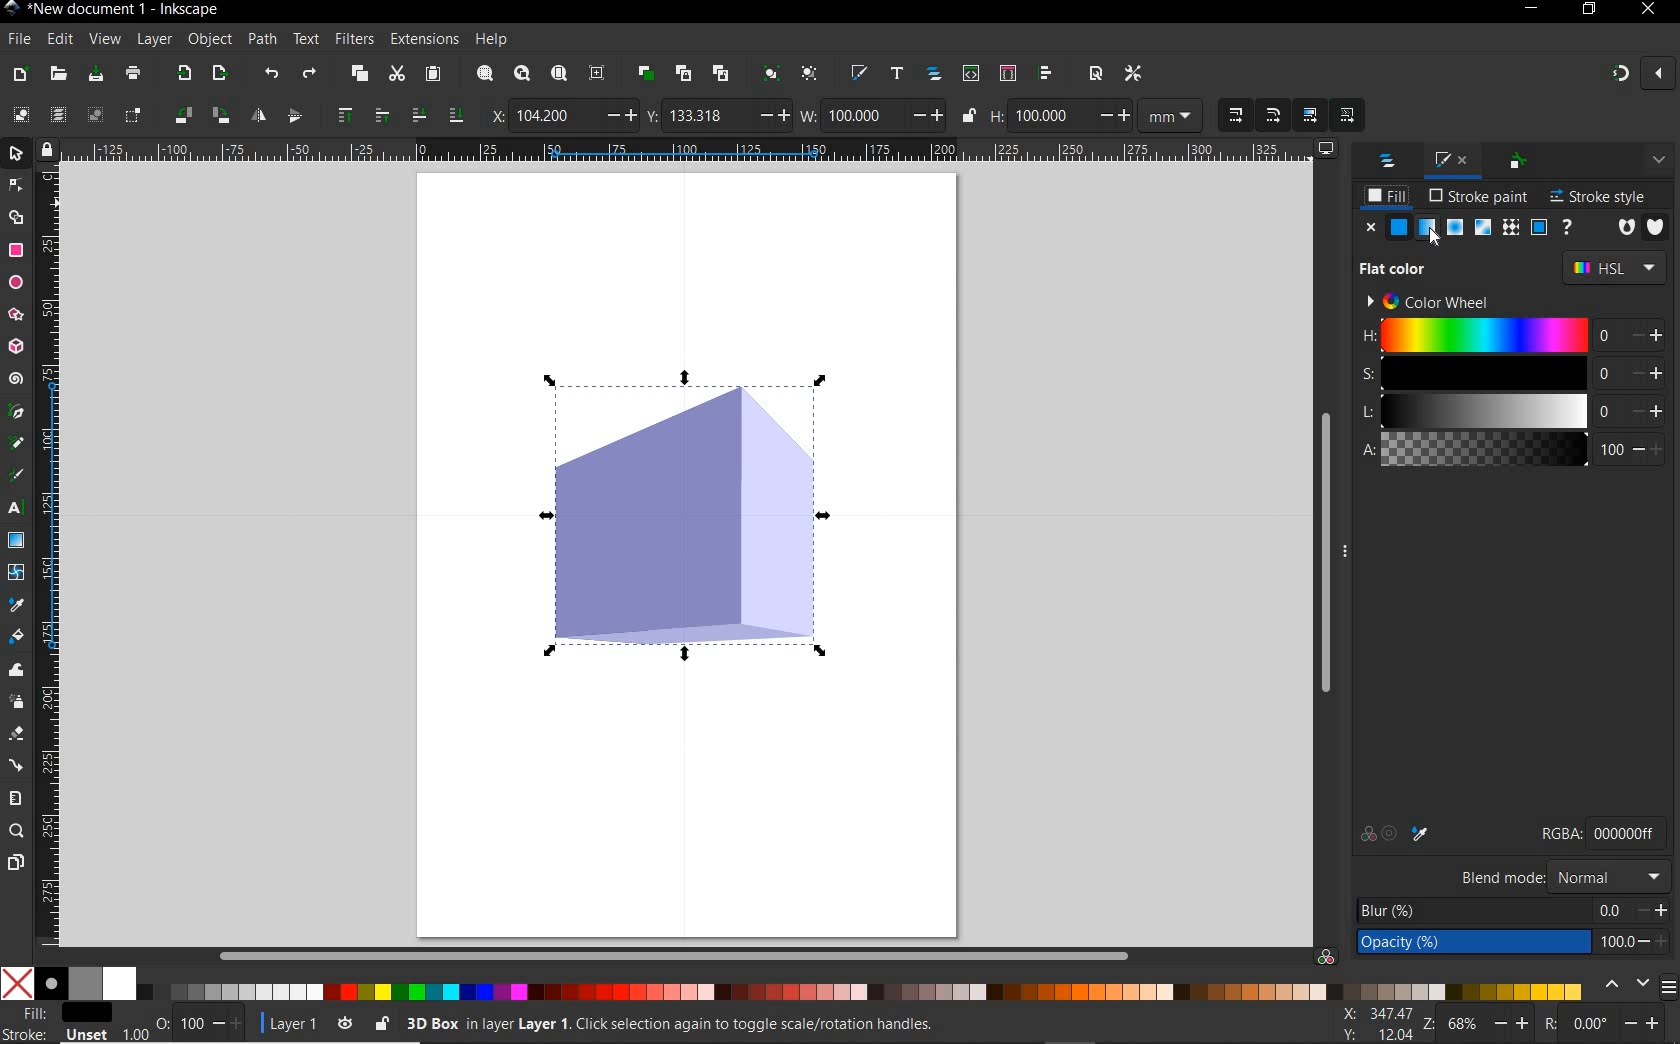  Describe the element at coordinates (1661, 75) in the screenshot. I see `close` at that location.